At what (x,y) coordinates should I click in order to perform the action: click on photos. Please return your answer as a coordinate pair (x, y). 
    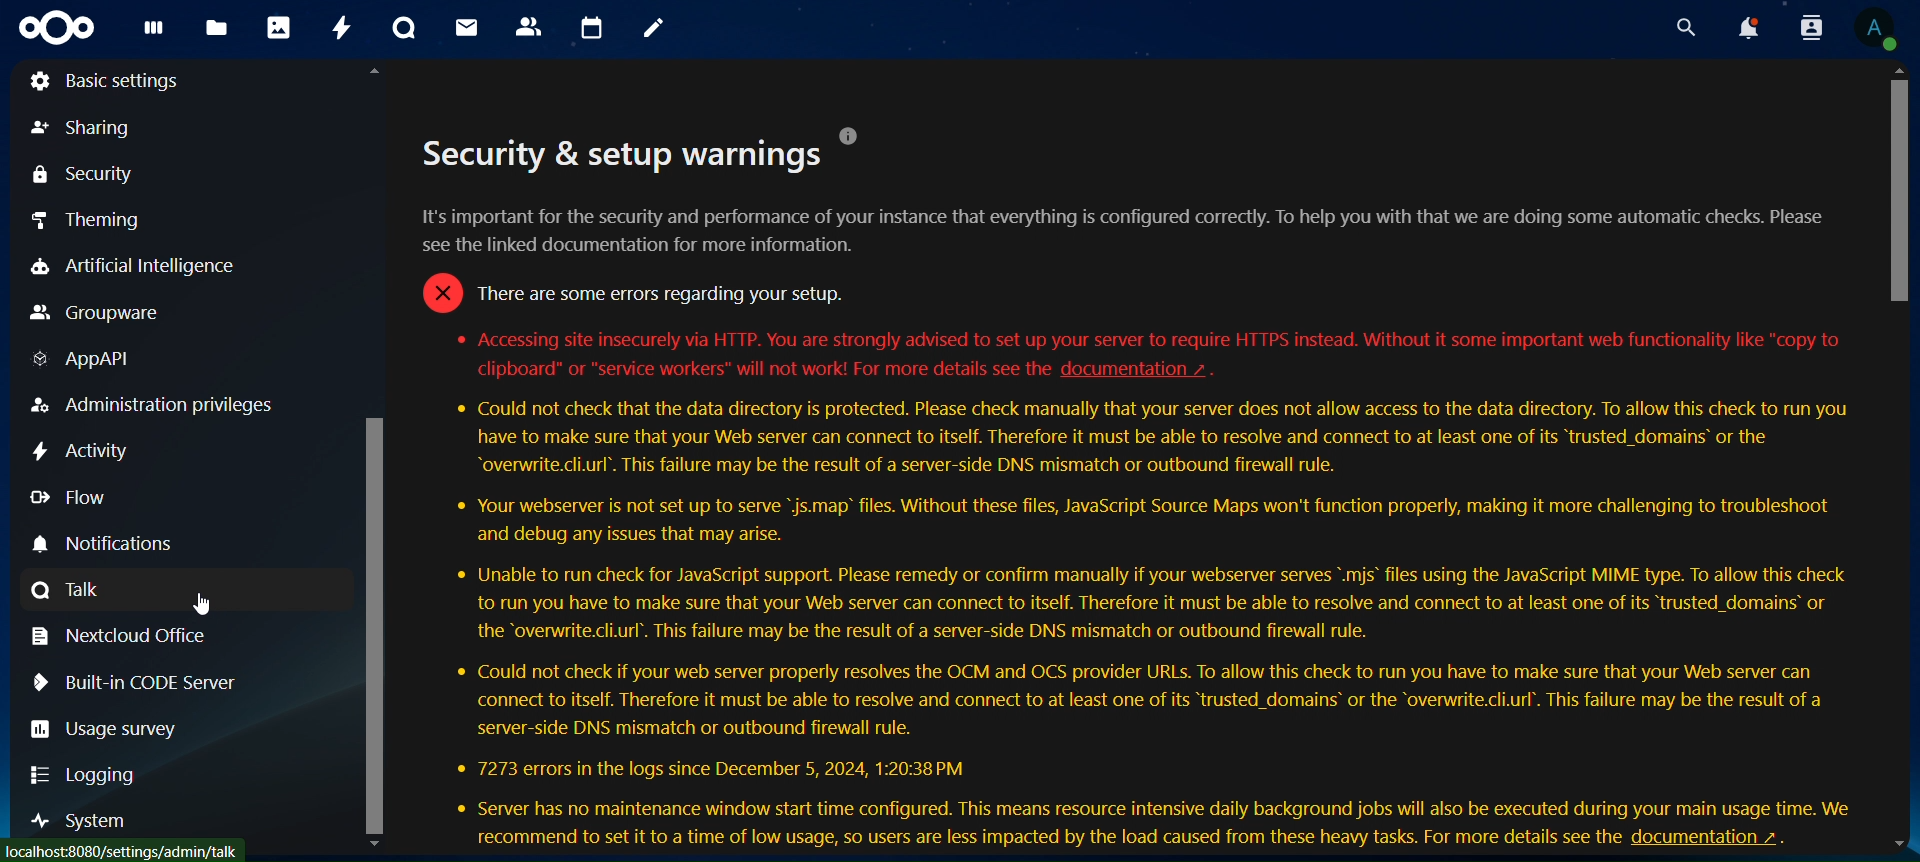
    Looking at the image, I should click on (280, 28).